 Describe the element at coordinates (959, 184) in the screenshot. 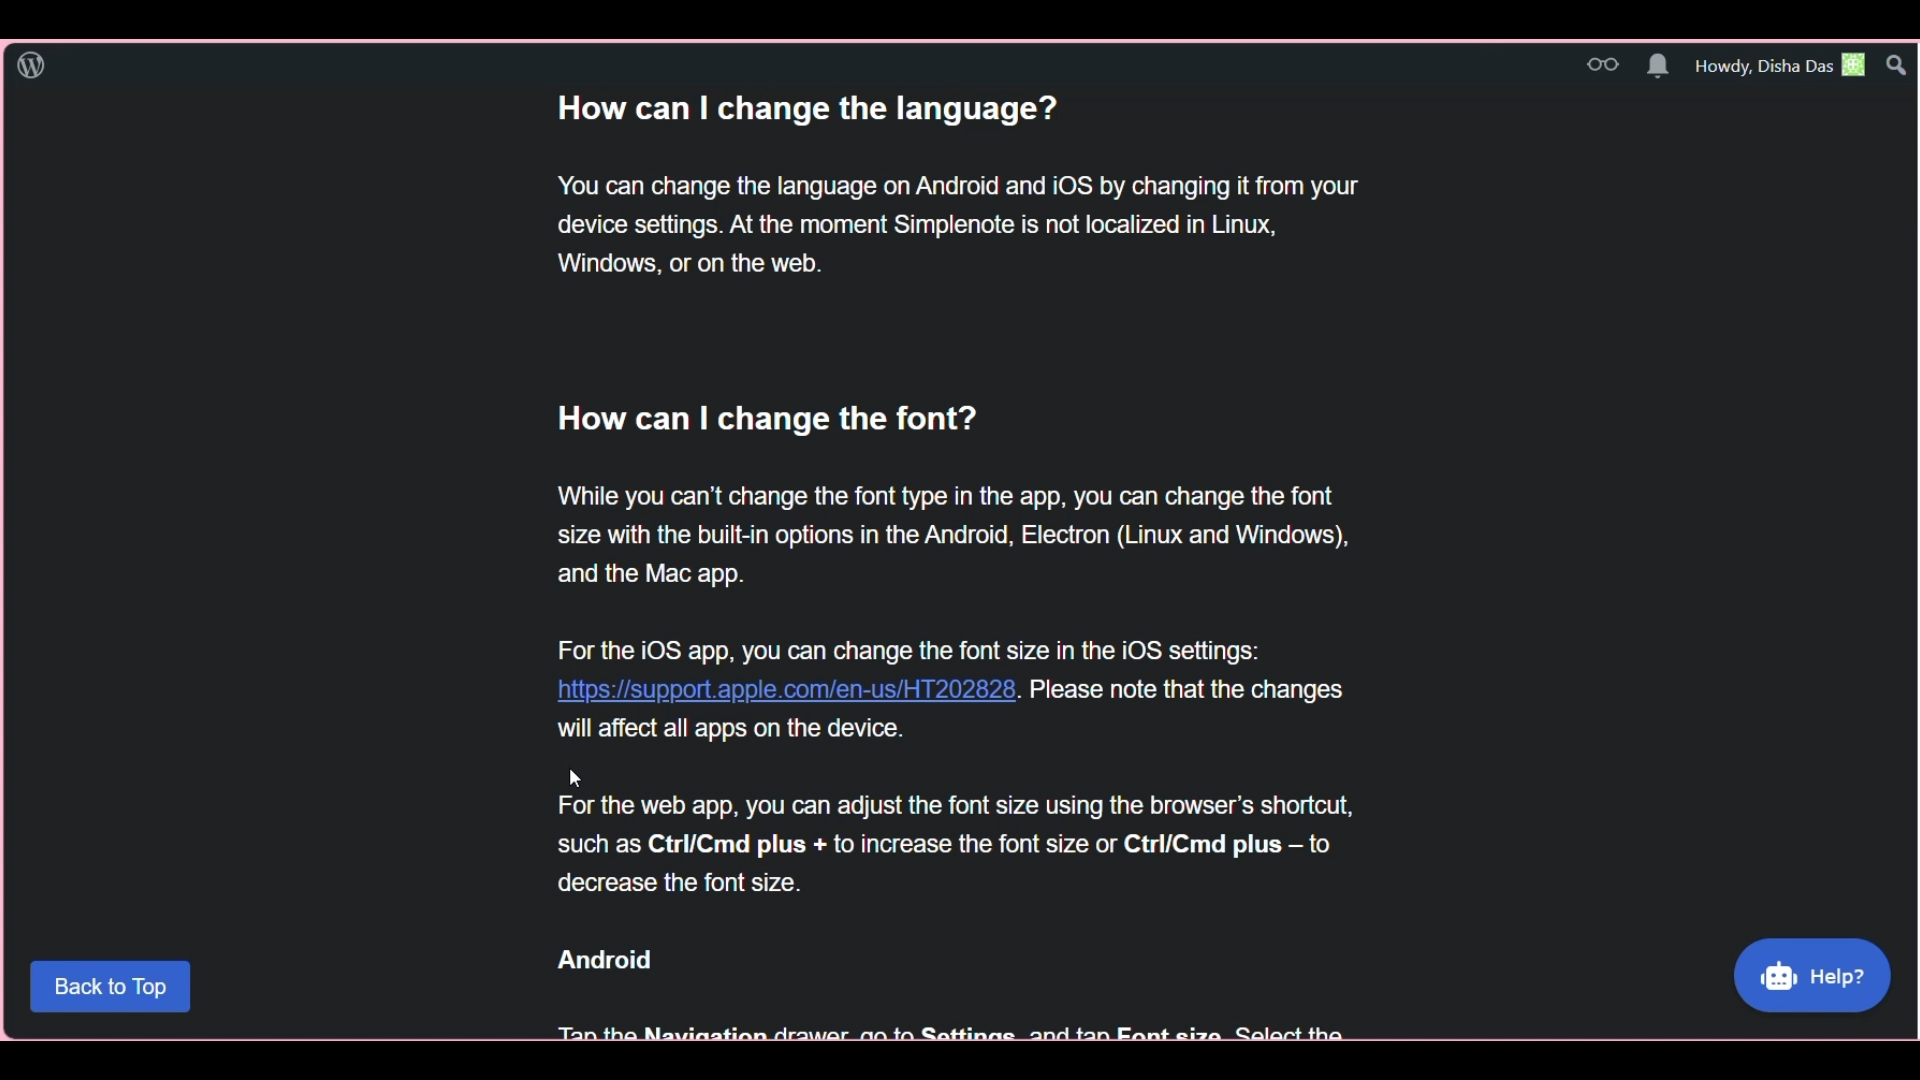

I see `How can | change the language?

You can change the language on Android and iOS by changing it from your
device settings. At the moment Simplenote is not localized in Linux,
Windows, or on the web.` at that location.